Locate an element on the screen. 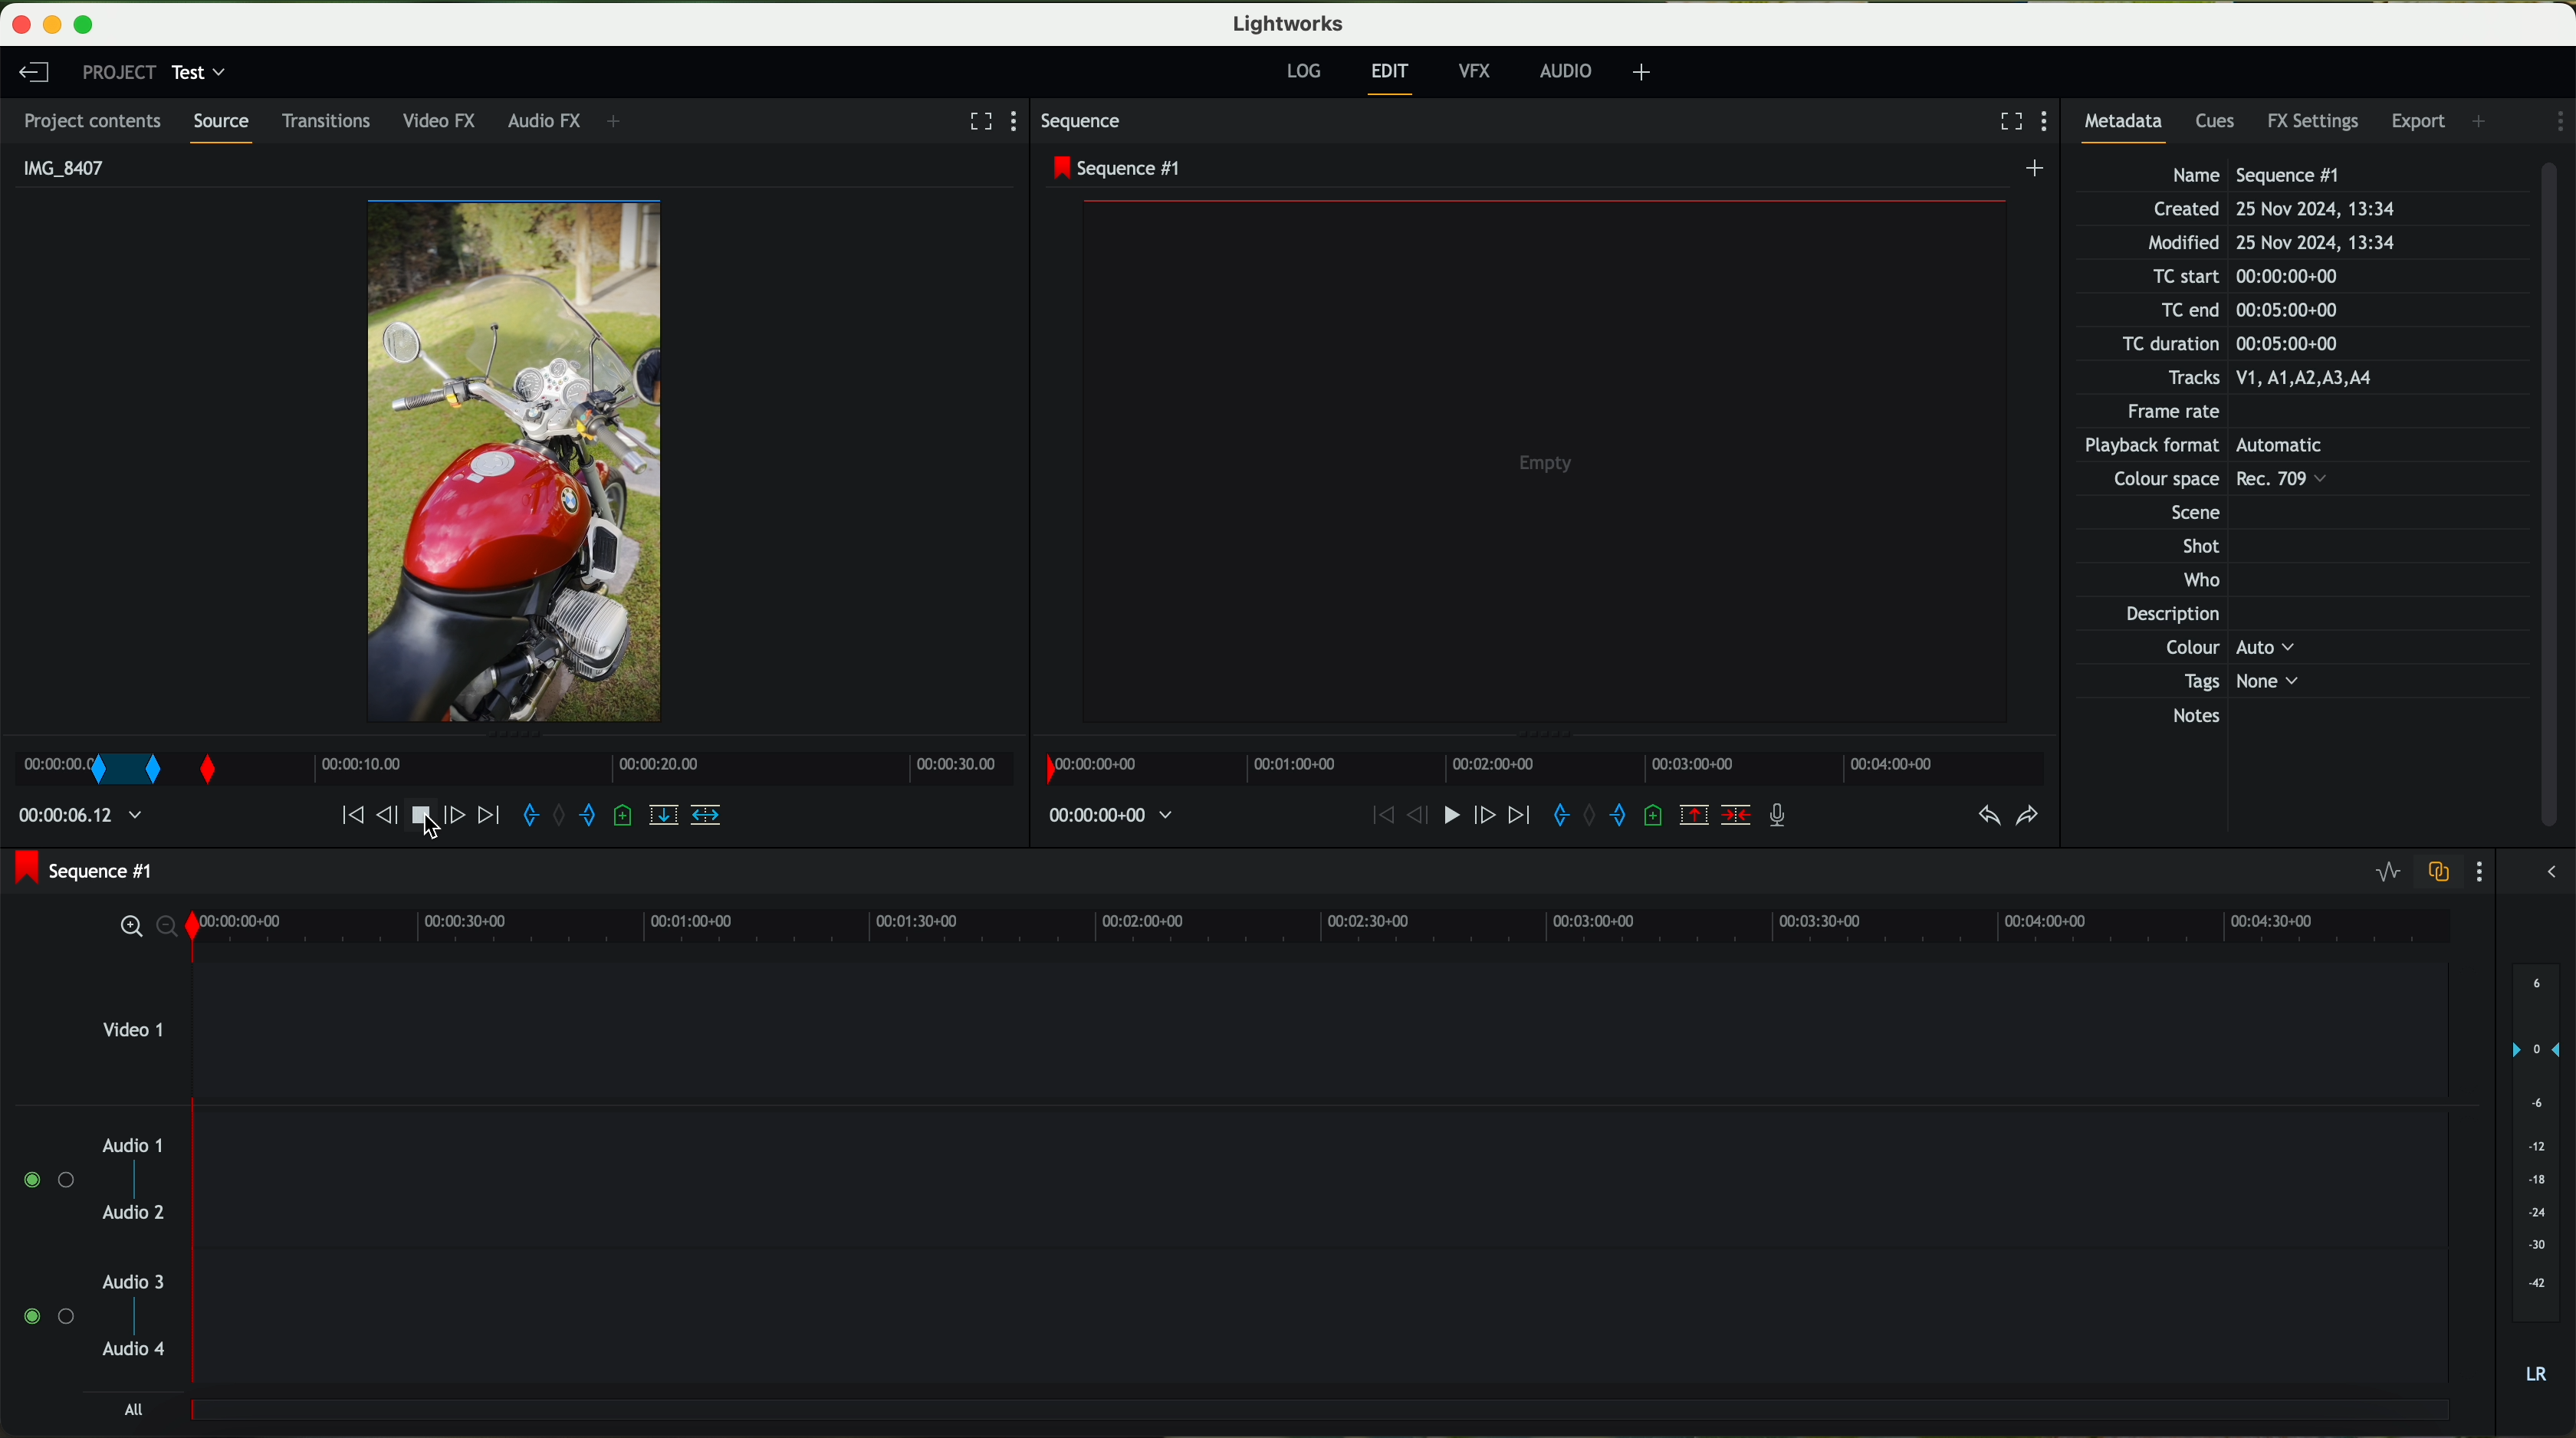 The height and width of the screenshot is (1438, 2576). Who is located at coordinates (2197, 582).